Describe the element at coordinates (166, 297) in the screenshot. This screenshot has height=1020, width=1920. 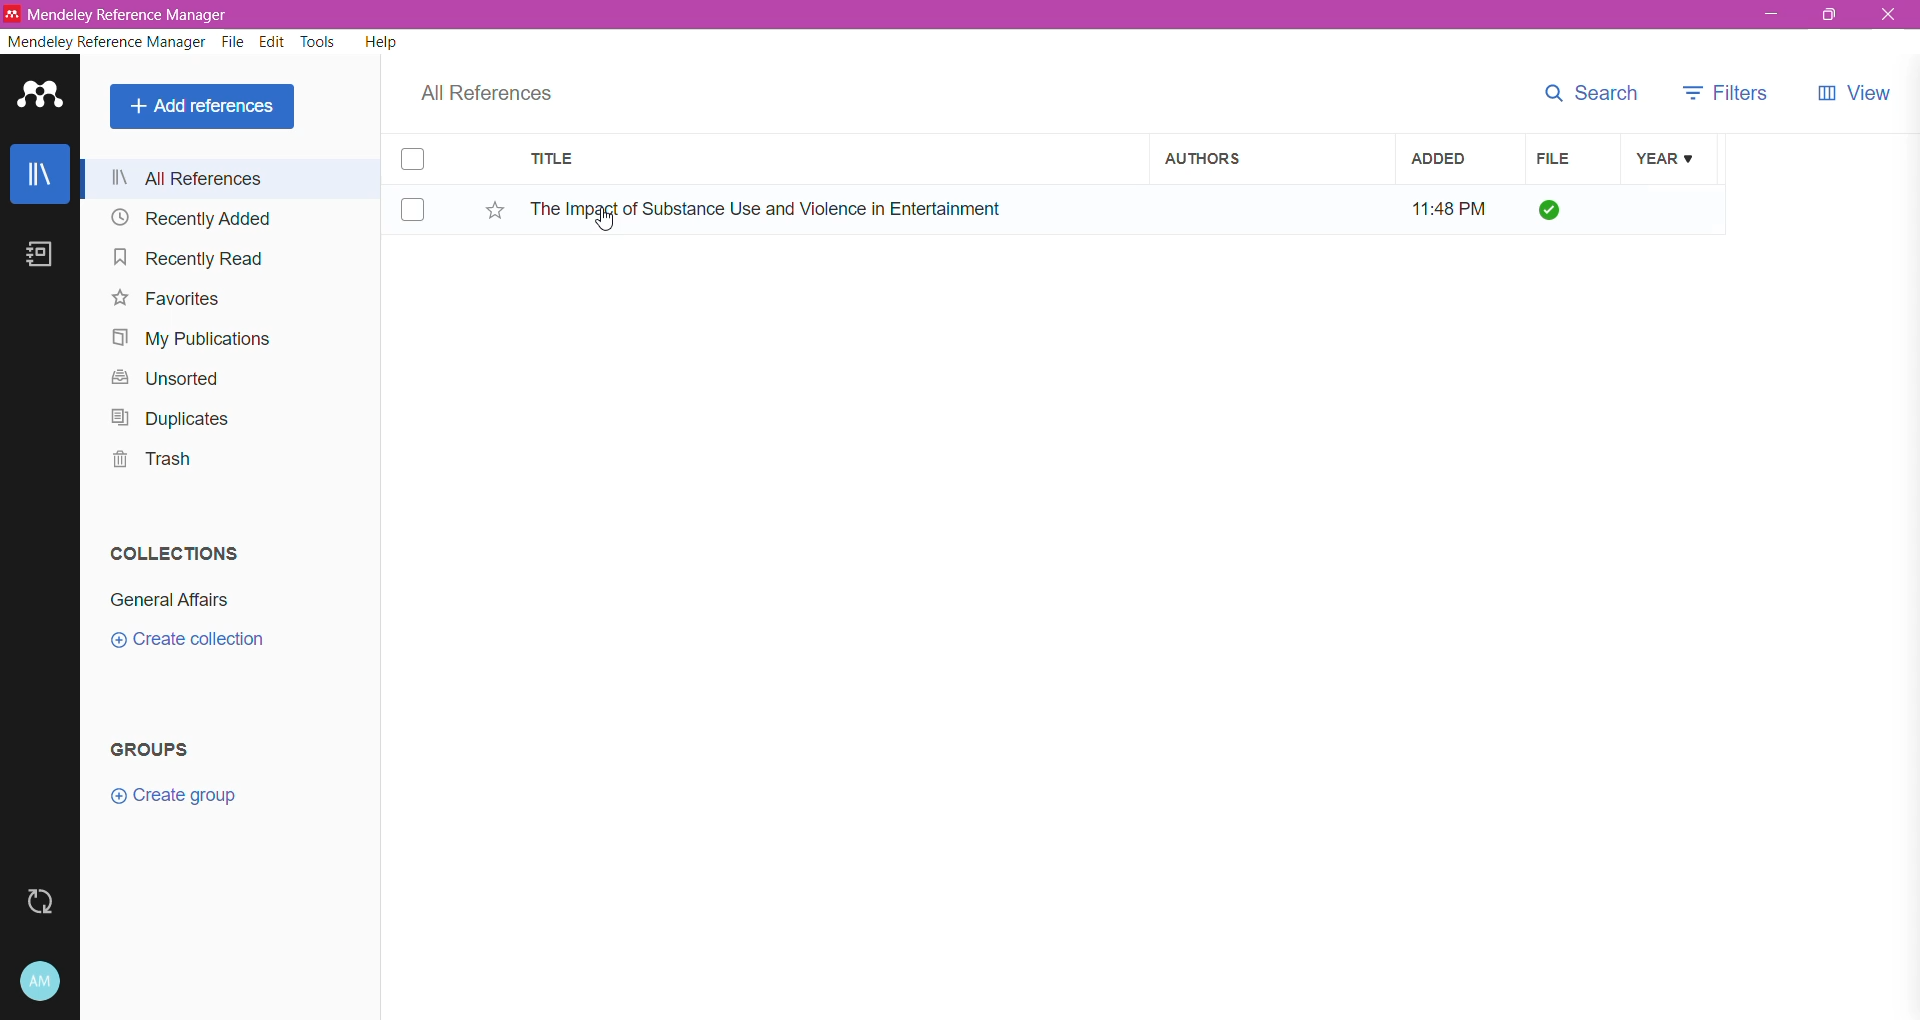
I see `Favorites` at that location.